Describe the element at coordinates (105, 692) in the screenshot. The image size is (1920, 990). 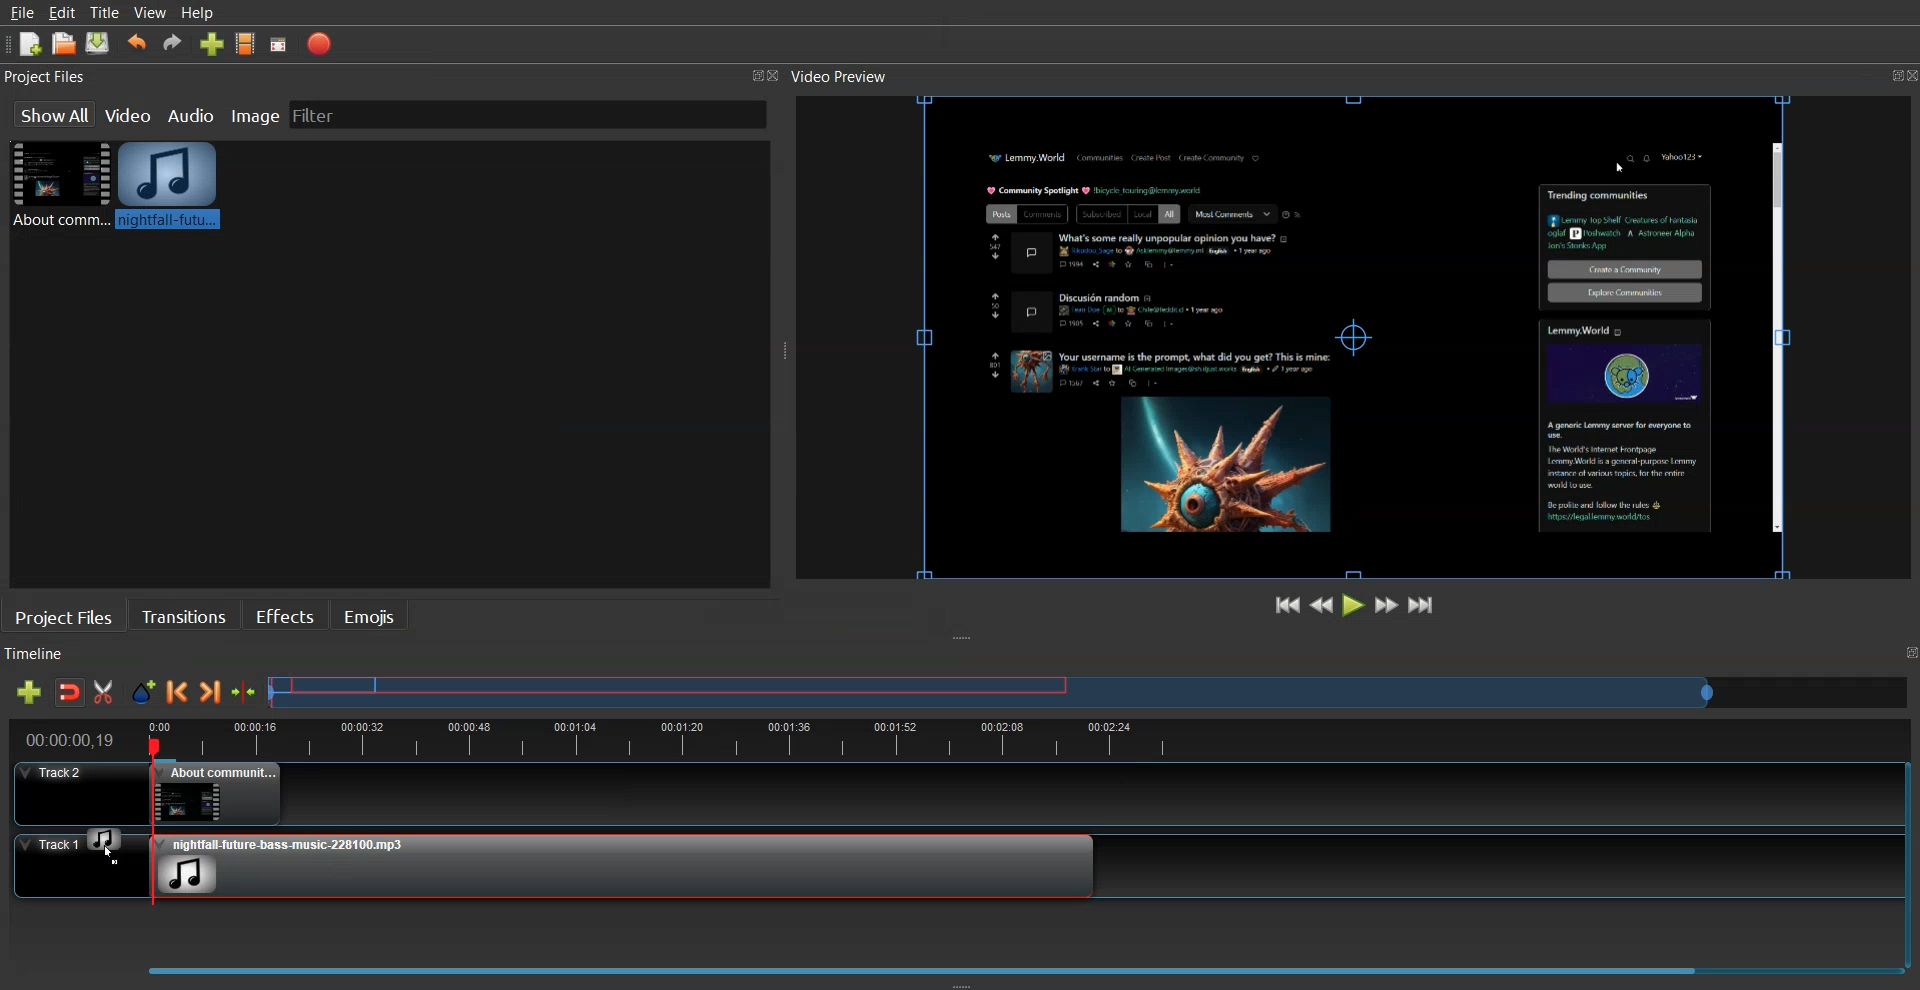
I see `Razor Track` at that location.